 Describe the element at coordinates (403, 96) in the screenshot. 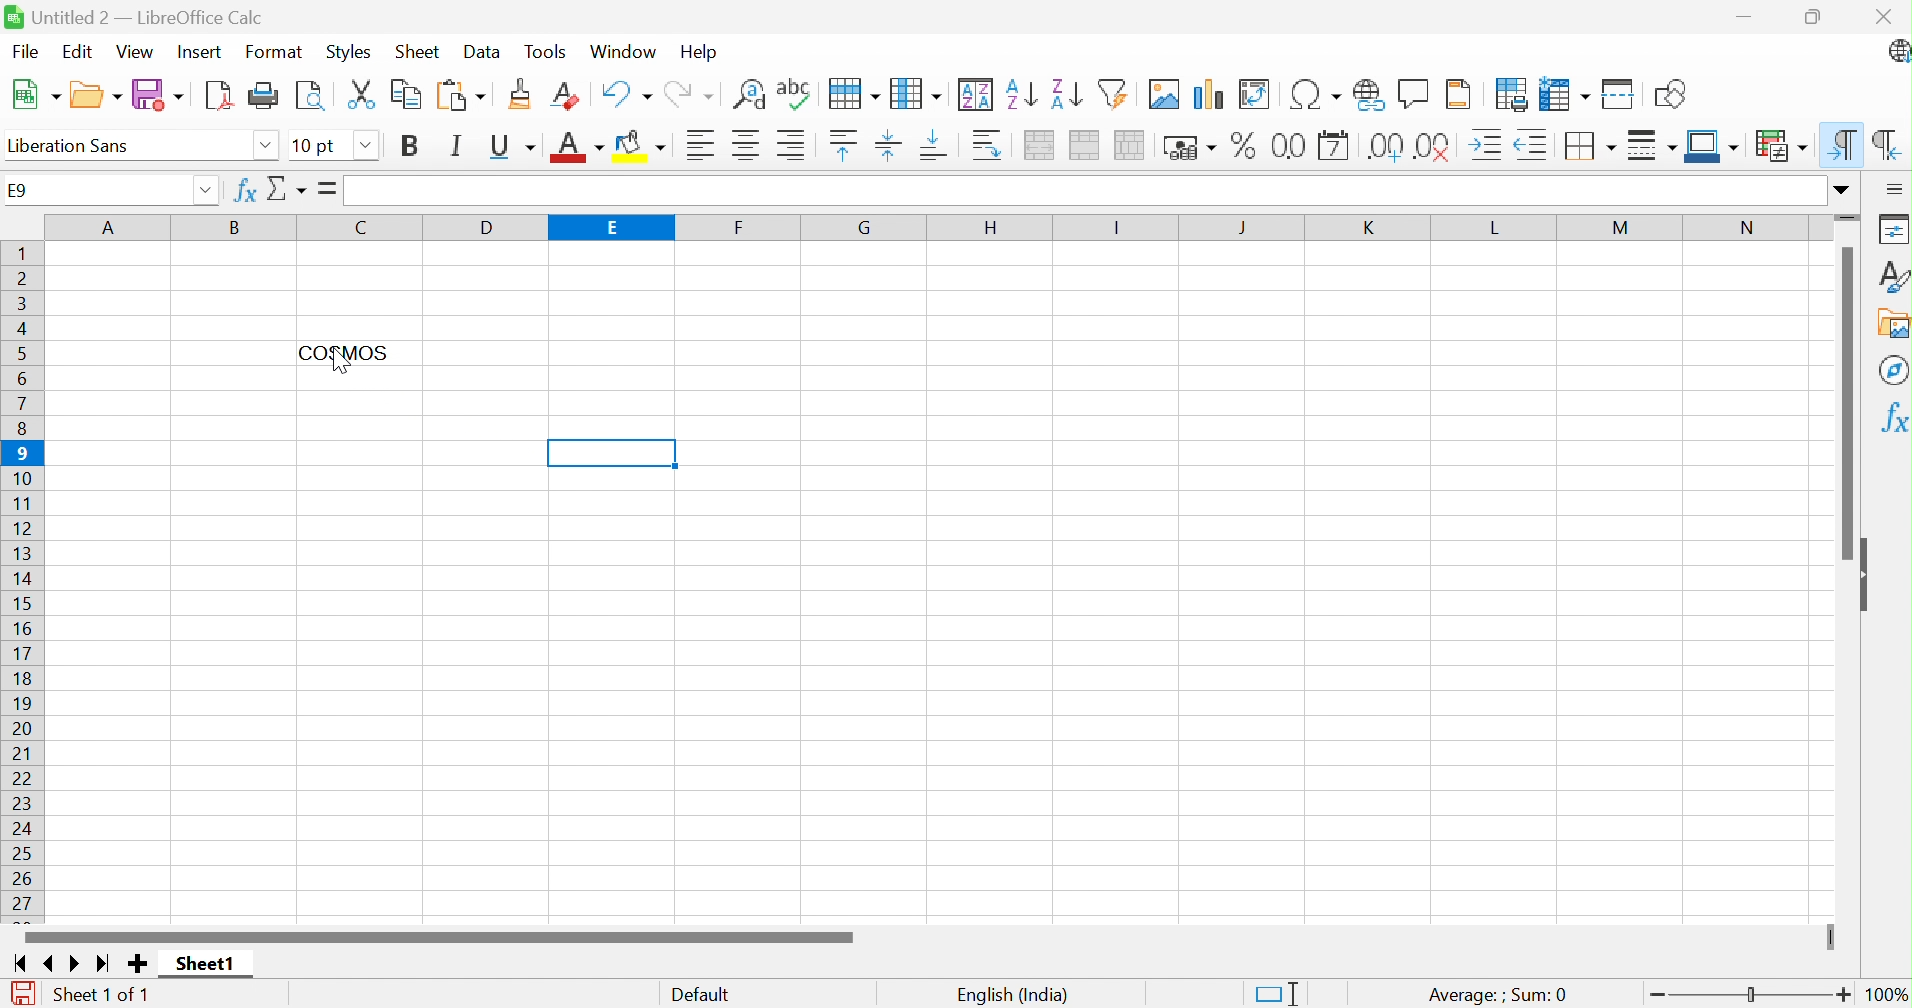

I see `Copy` at that location.